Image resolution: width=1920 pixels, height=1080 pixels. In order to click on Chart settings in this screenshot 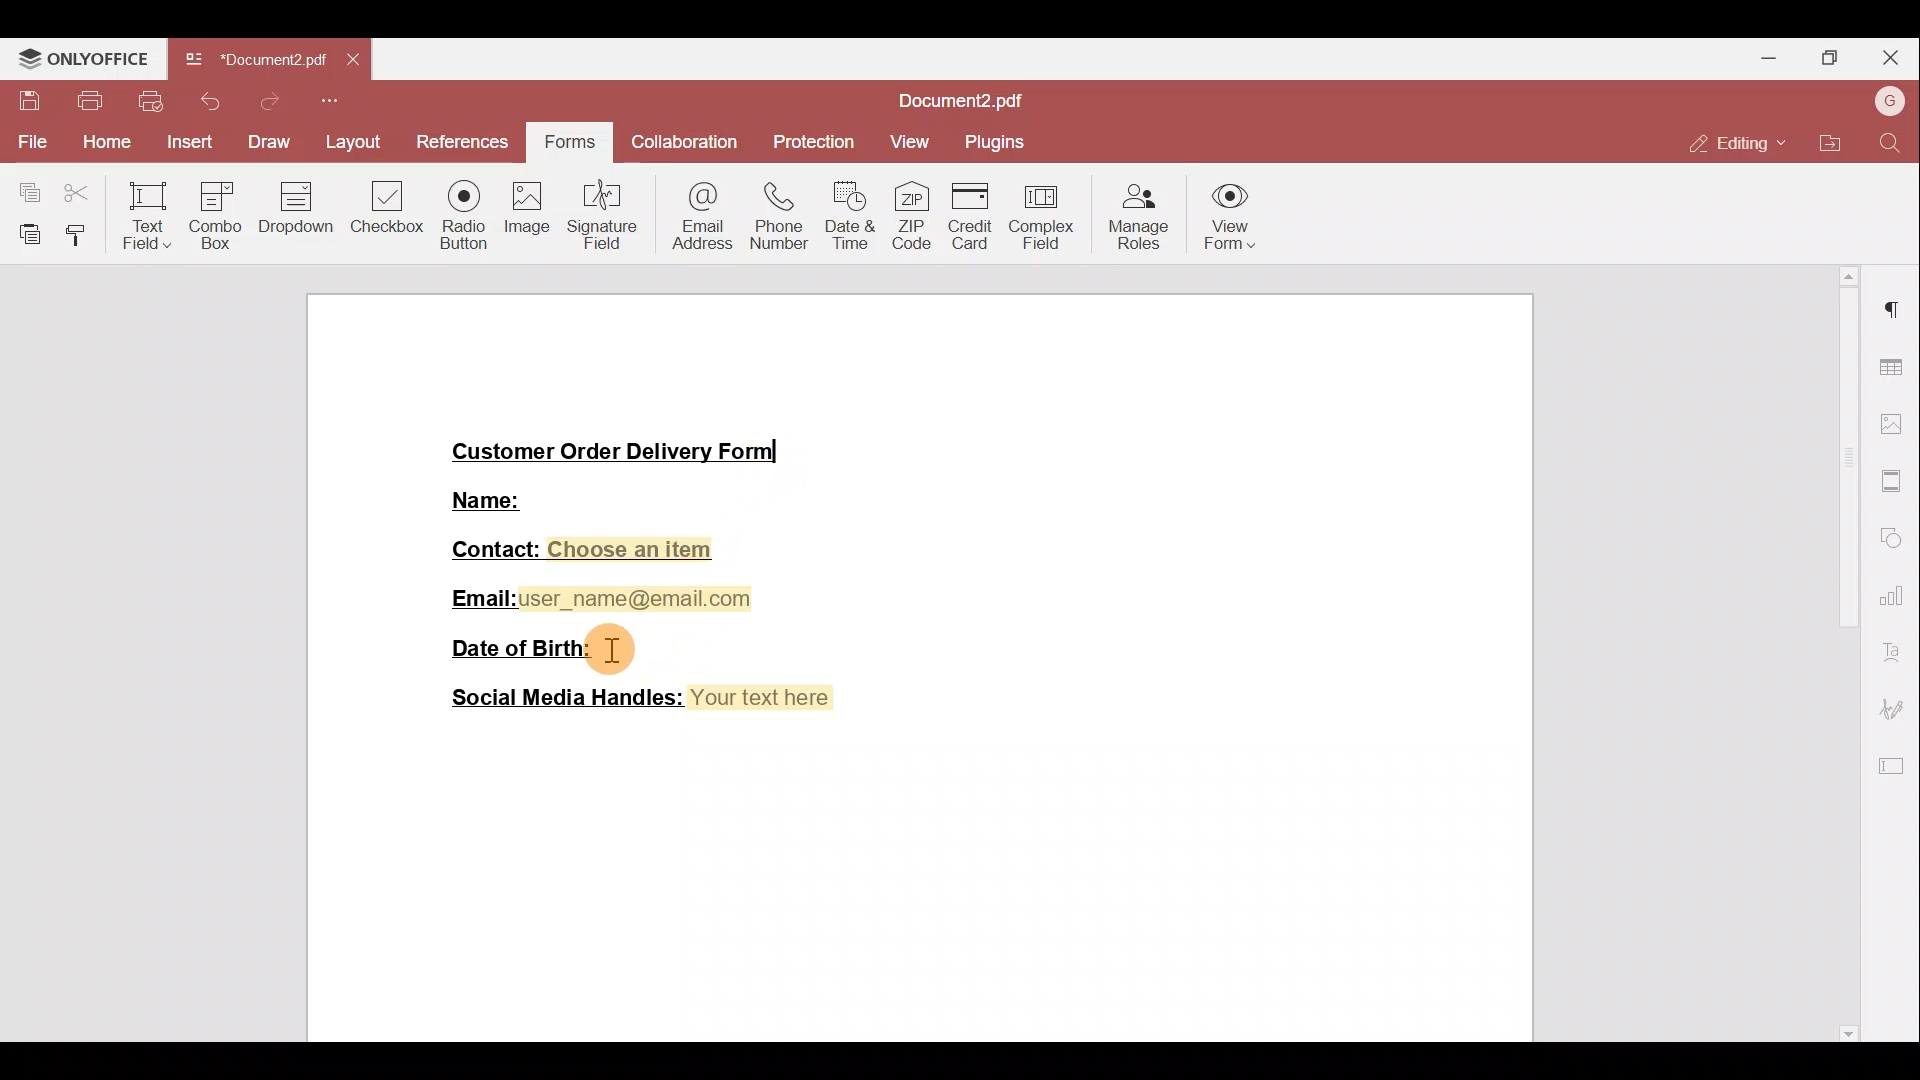, I will do `click(1896, 603)`.